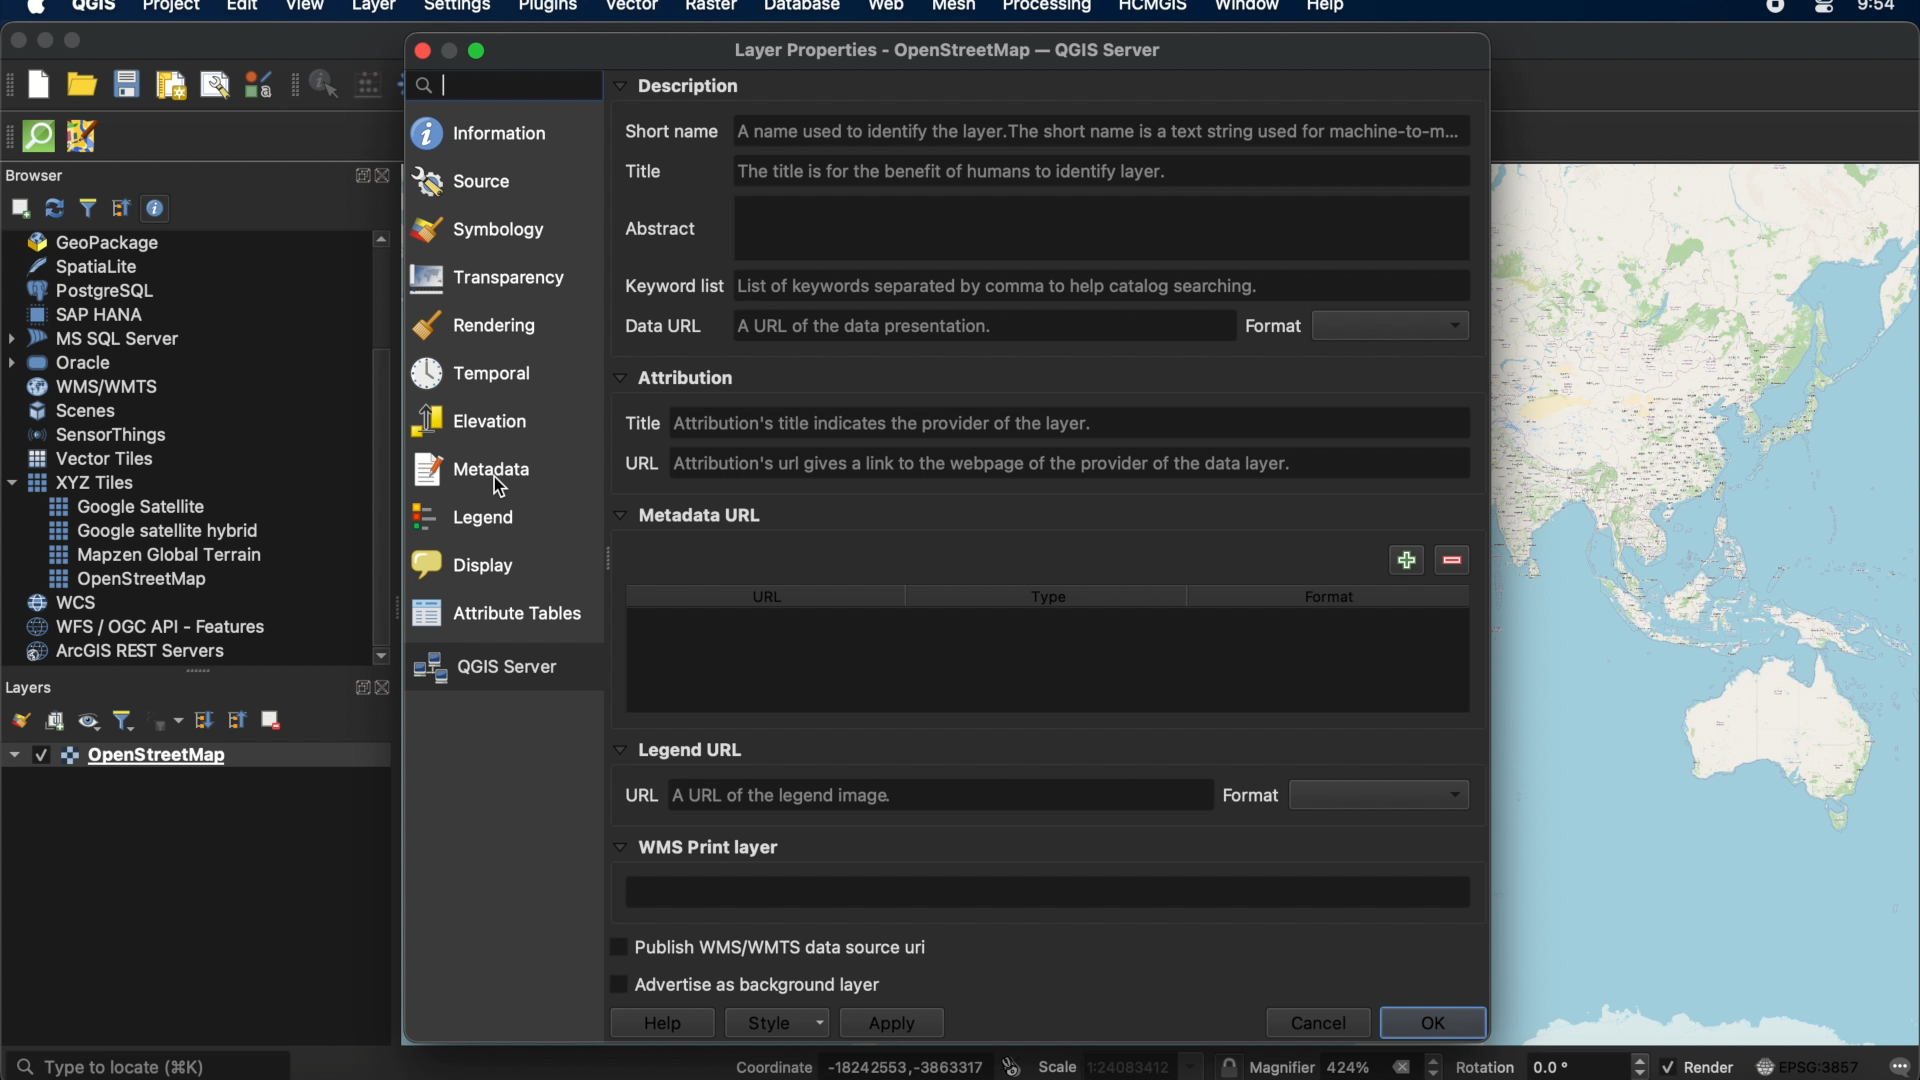  Describe the element at coordinates (484, 668) in the screenshot. I see `Qgis server` at that location.